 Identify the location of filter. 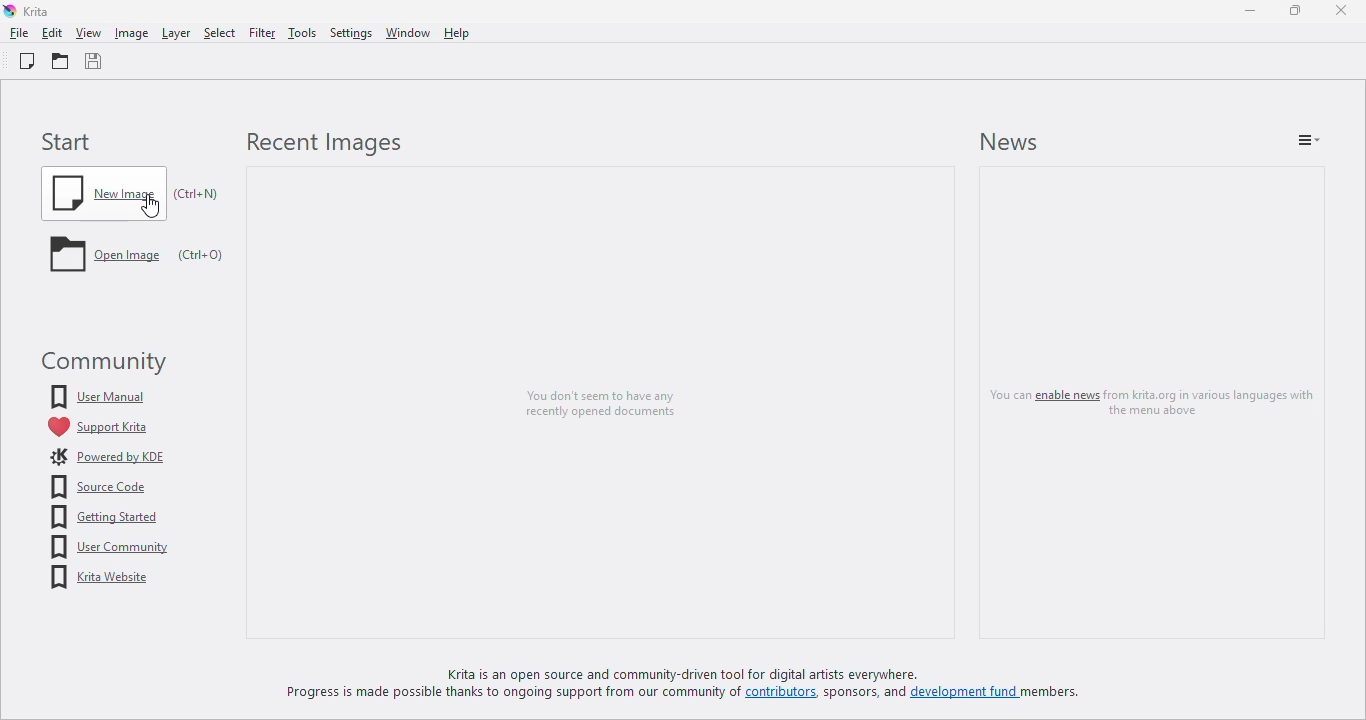
(261, 33).